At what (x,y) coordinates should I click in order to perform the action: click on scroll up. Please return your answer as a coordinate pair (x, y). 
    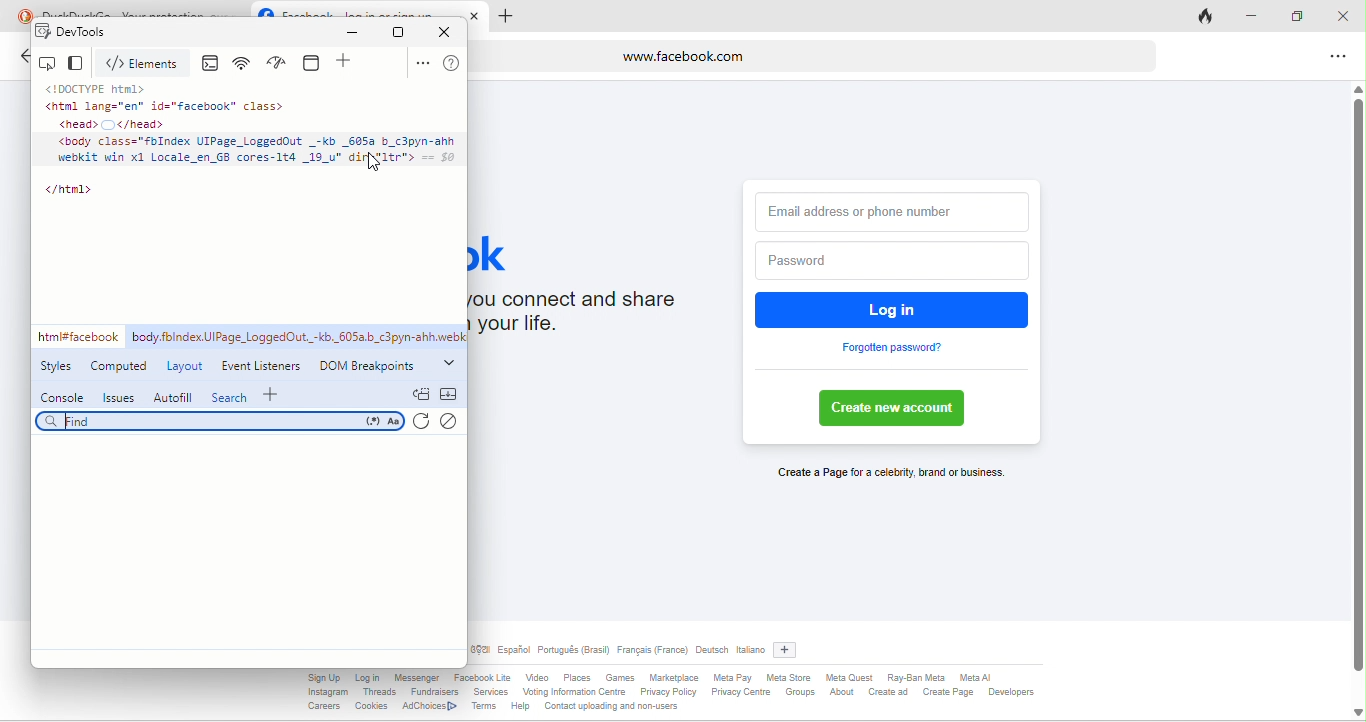
    Looking at the image, I should click on (1357, 86).